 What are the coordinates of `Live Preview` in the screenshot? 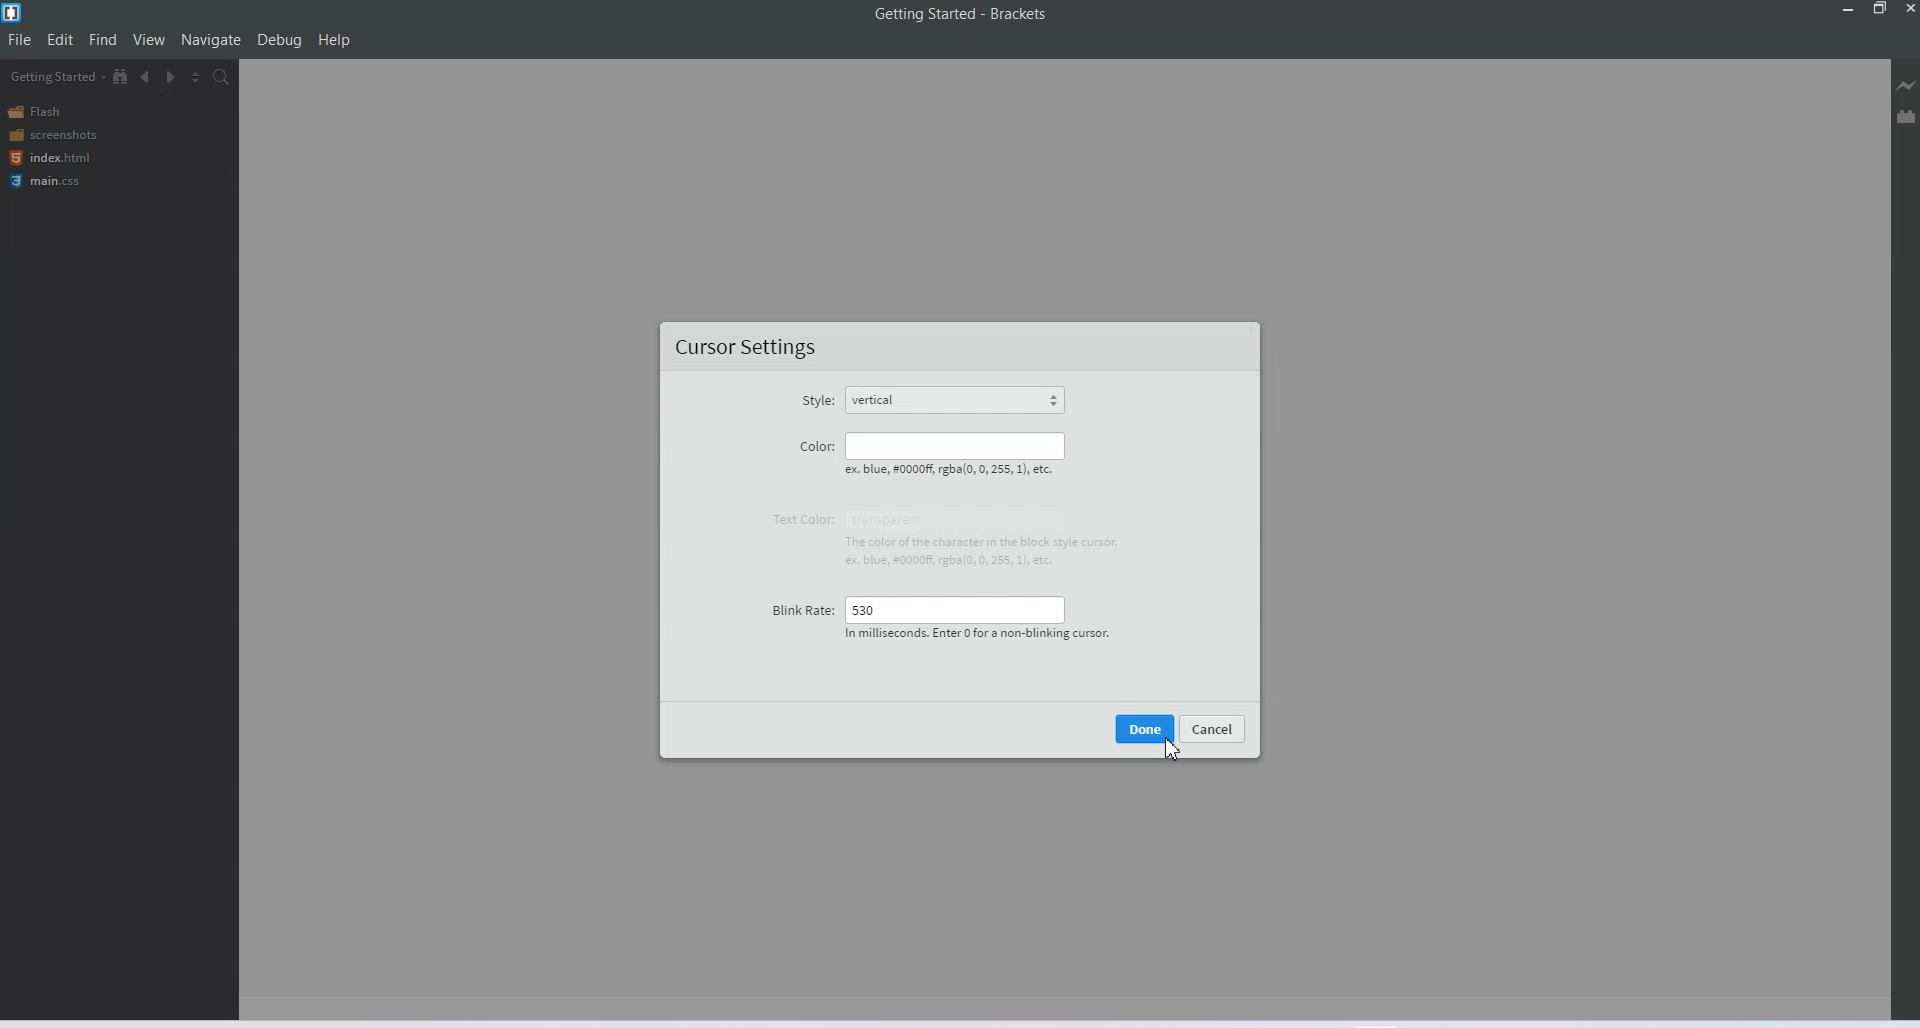 It's located at (1906, 85).